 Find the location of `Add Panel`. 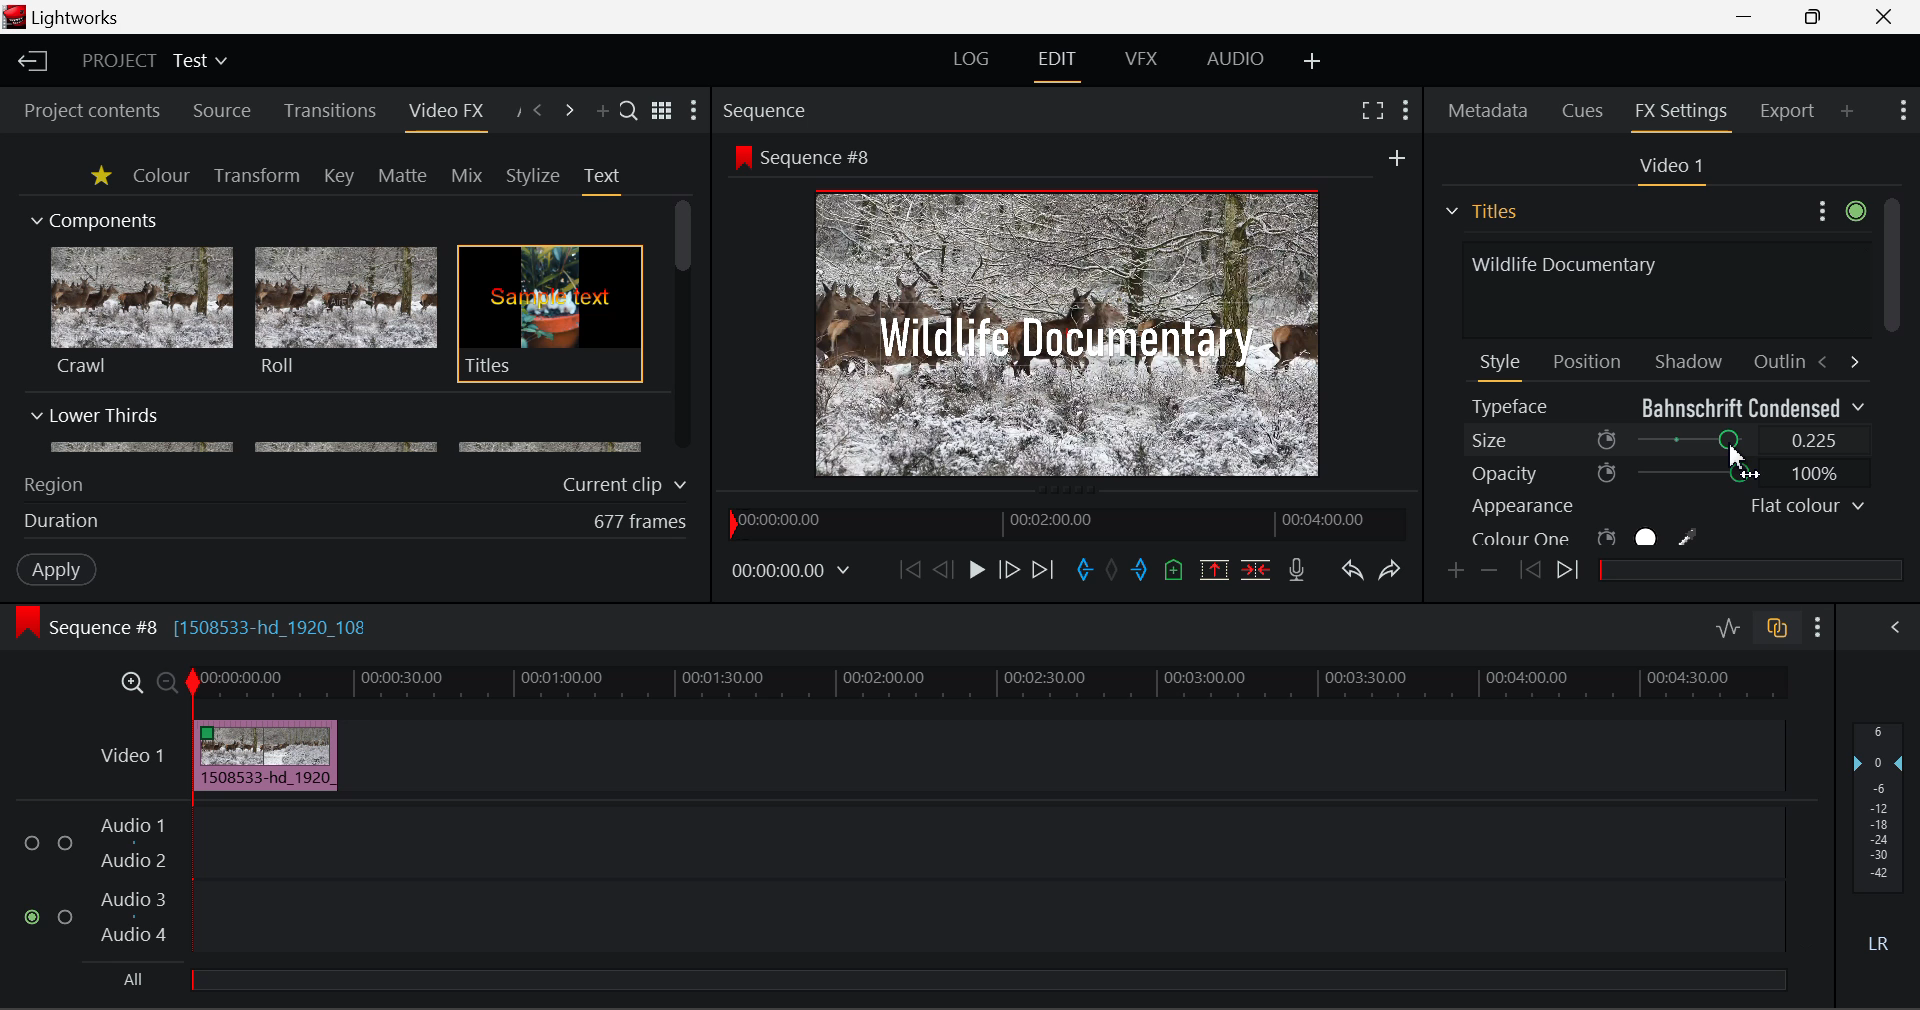

Add Panel is located at coordinates (600, 112).